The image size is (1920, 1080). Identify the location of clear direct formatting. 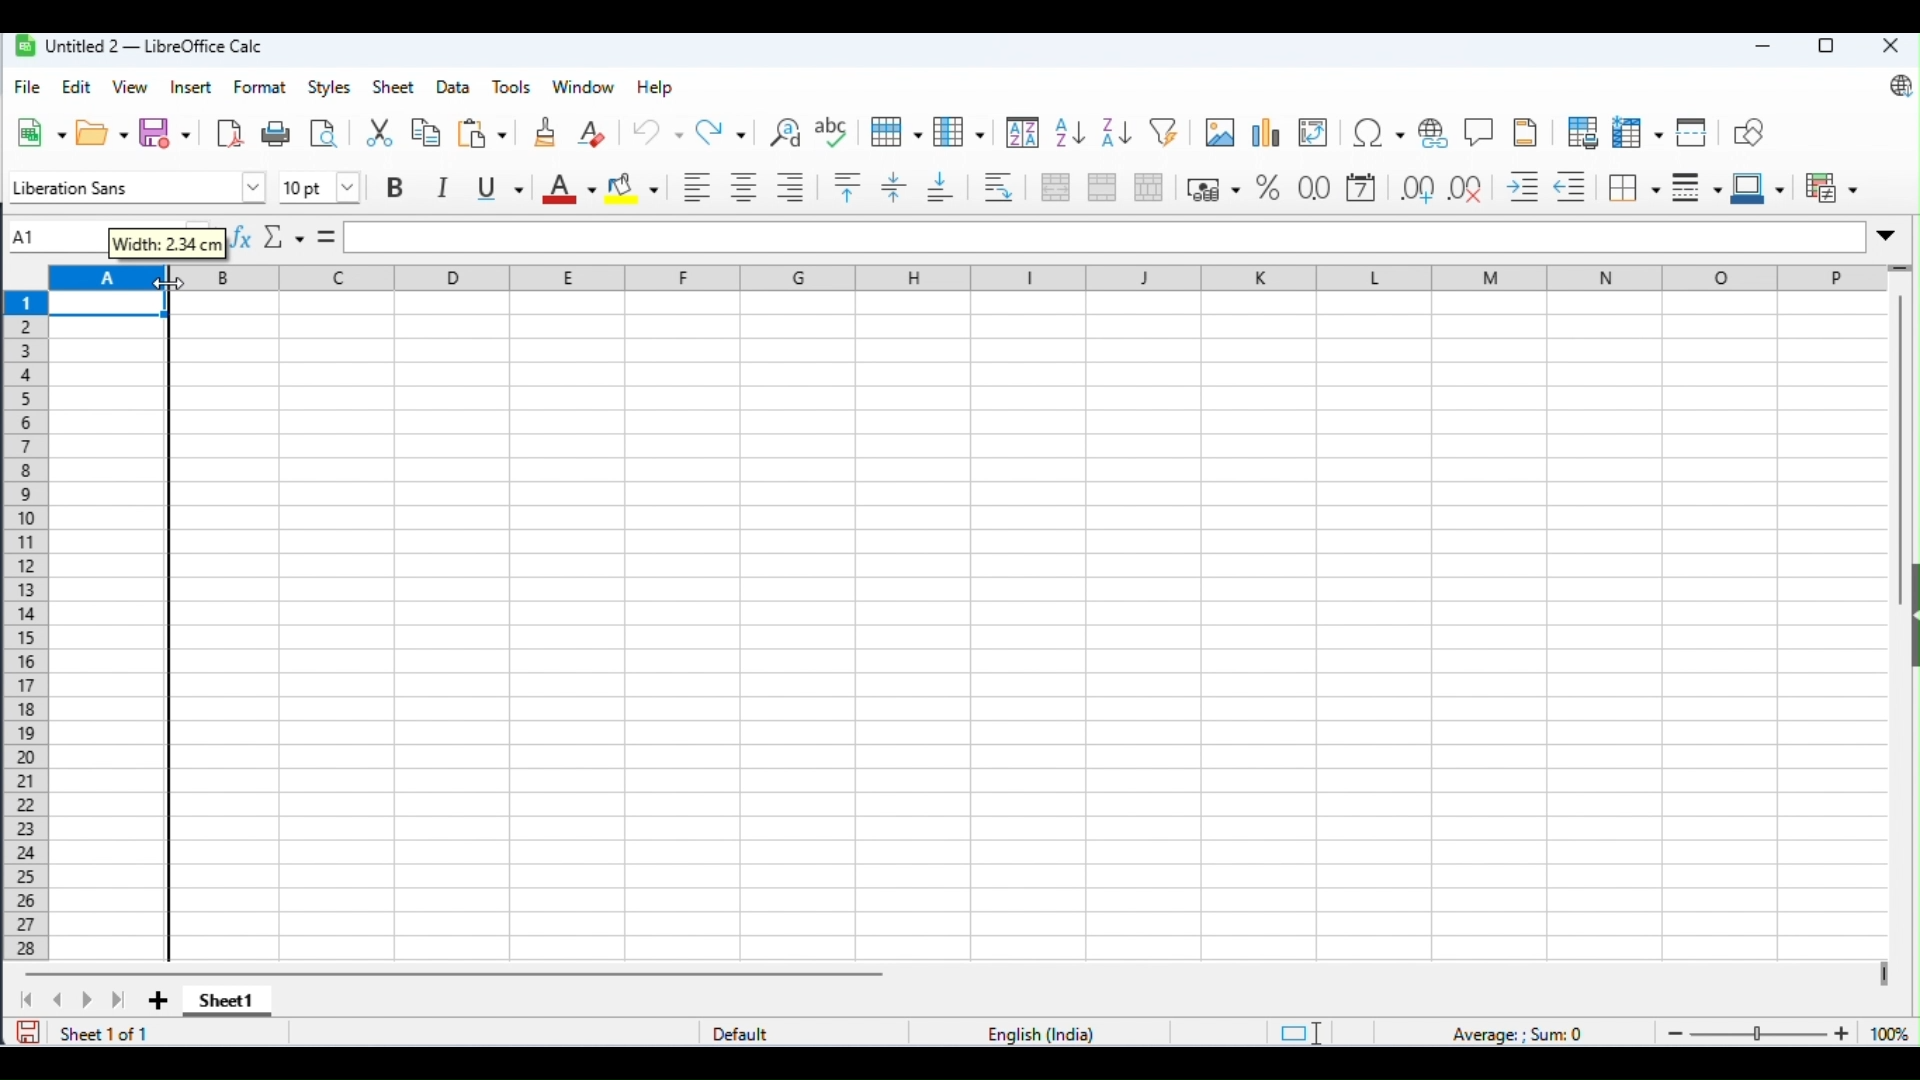
(594, 130).